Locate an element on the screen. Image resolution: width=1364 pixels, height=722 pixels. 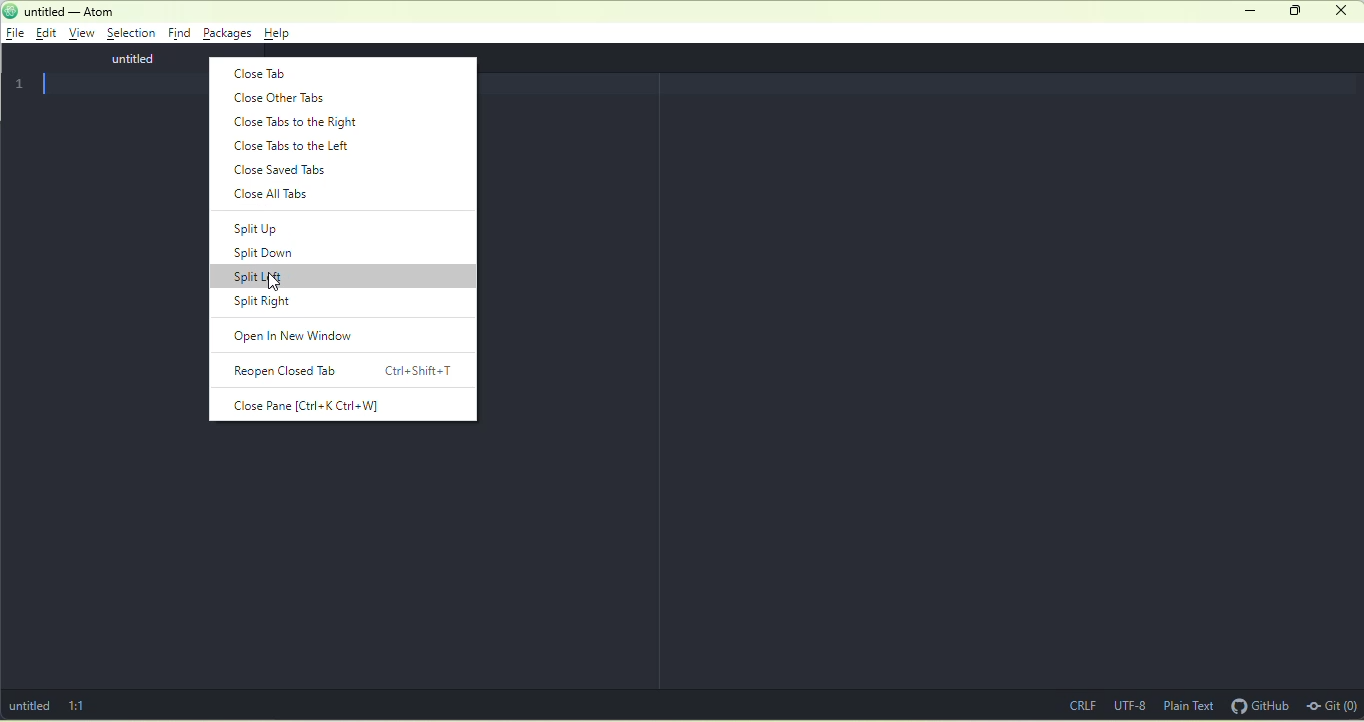
close tab is located at coordinates (266, 73).